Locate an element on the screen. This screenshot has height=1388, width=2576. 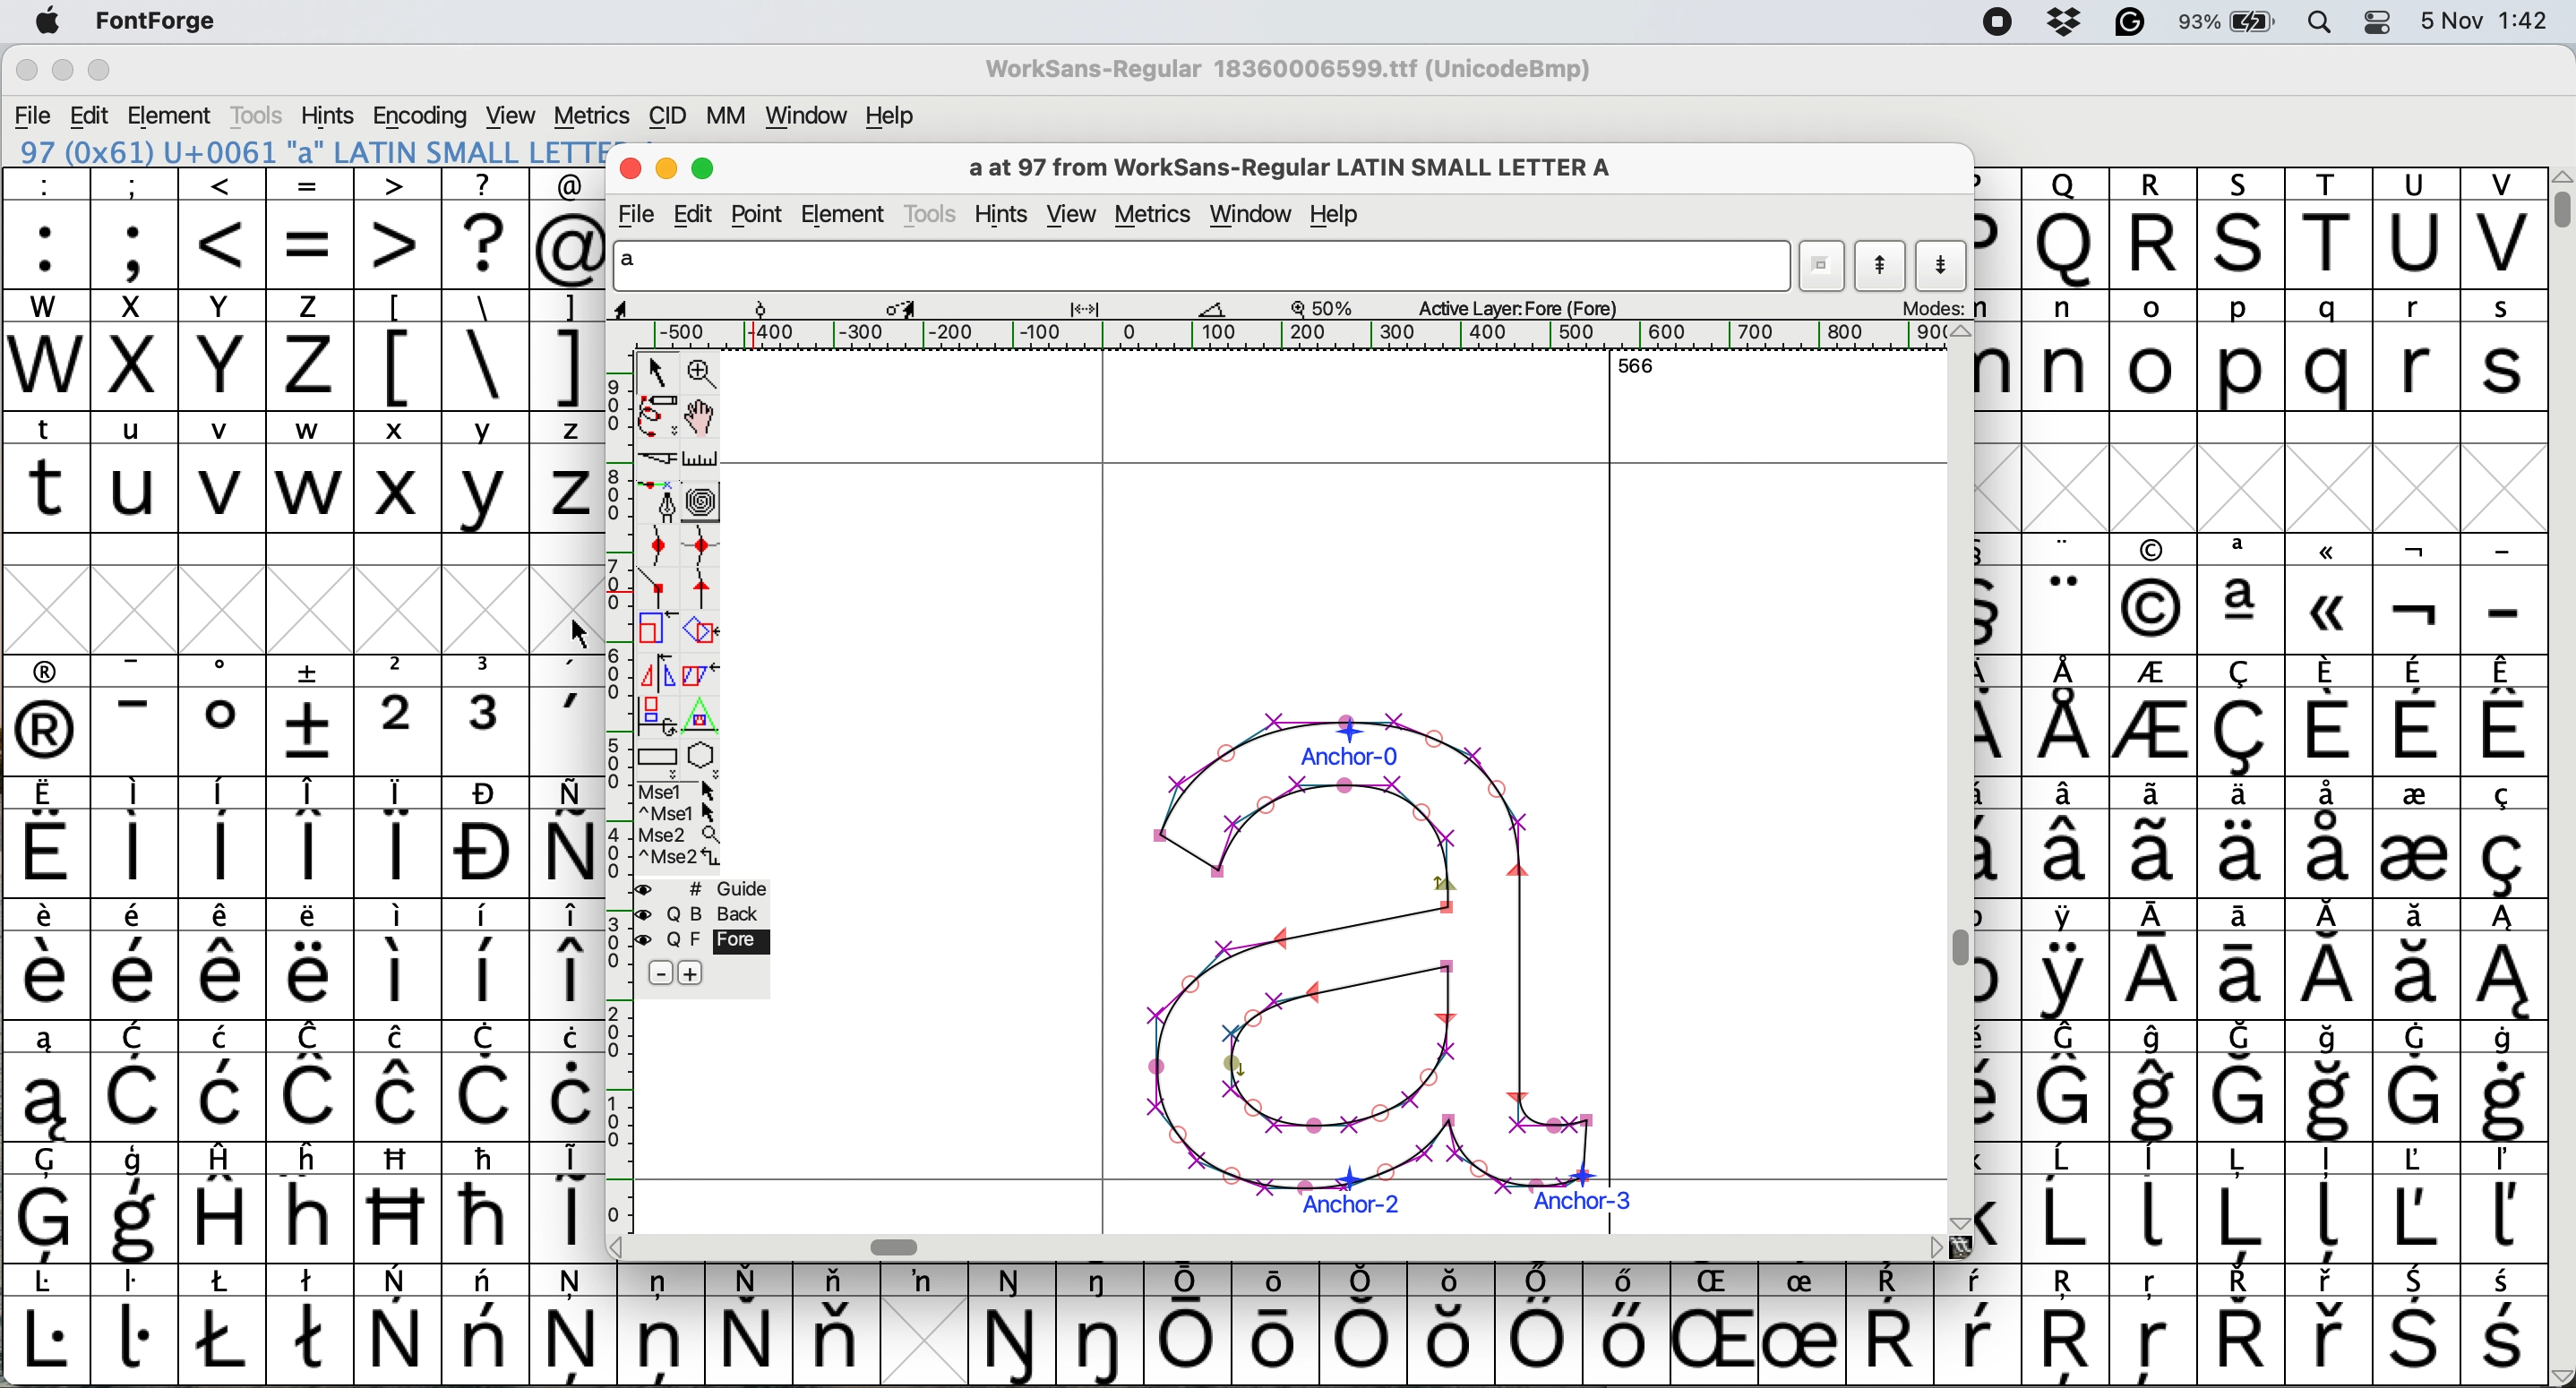
symbol is located at coordinates (135, 1323).